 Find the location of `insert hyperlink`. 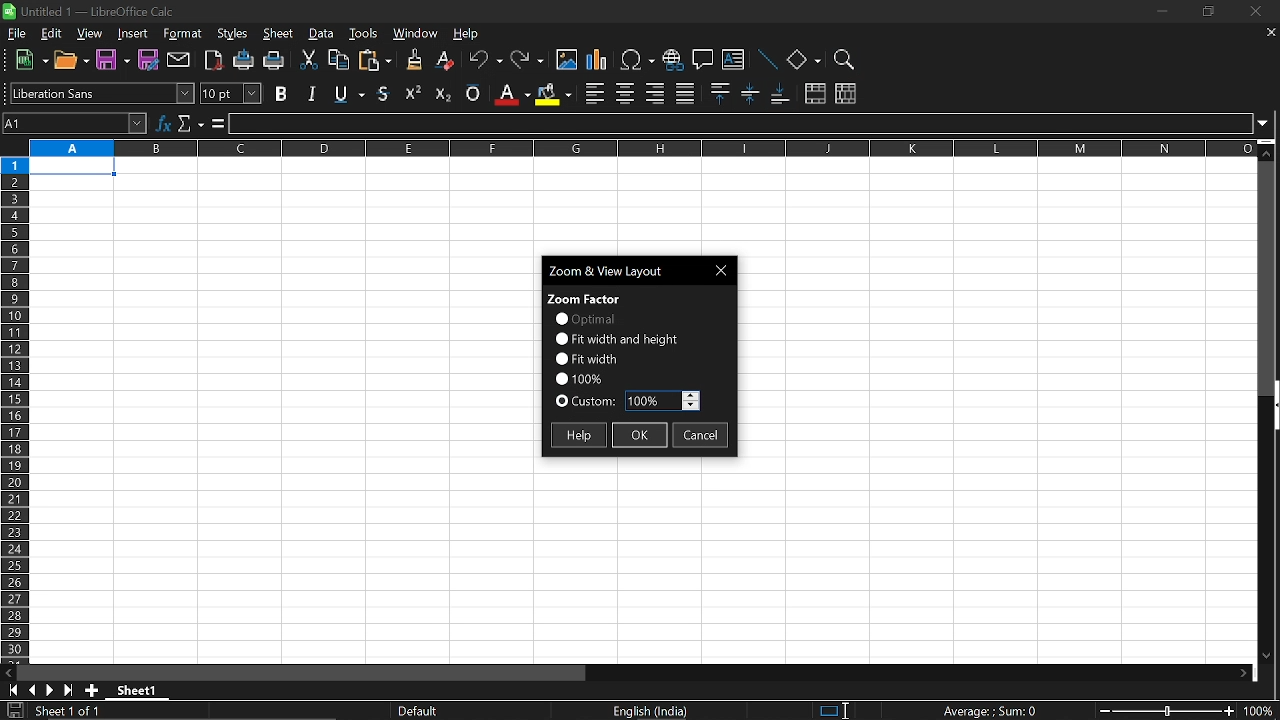

insert hyperlink is located at coordinates (672, 62).